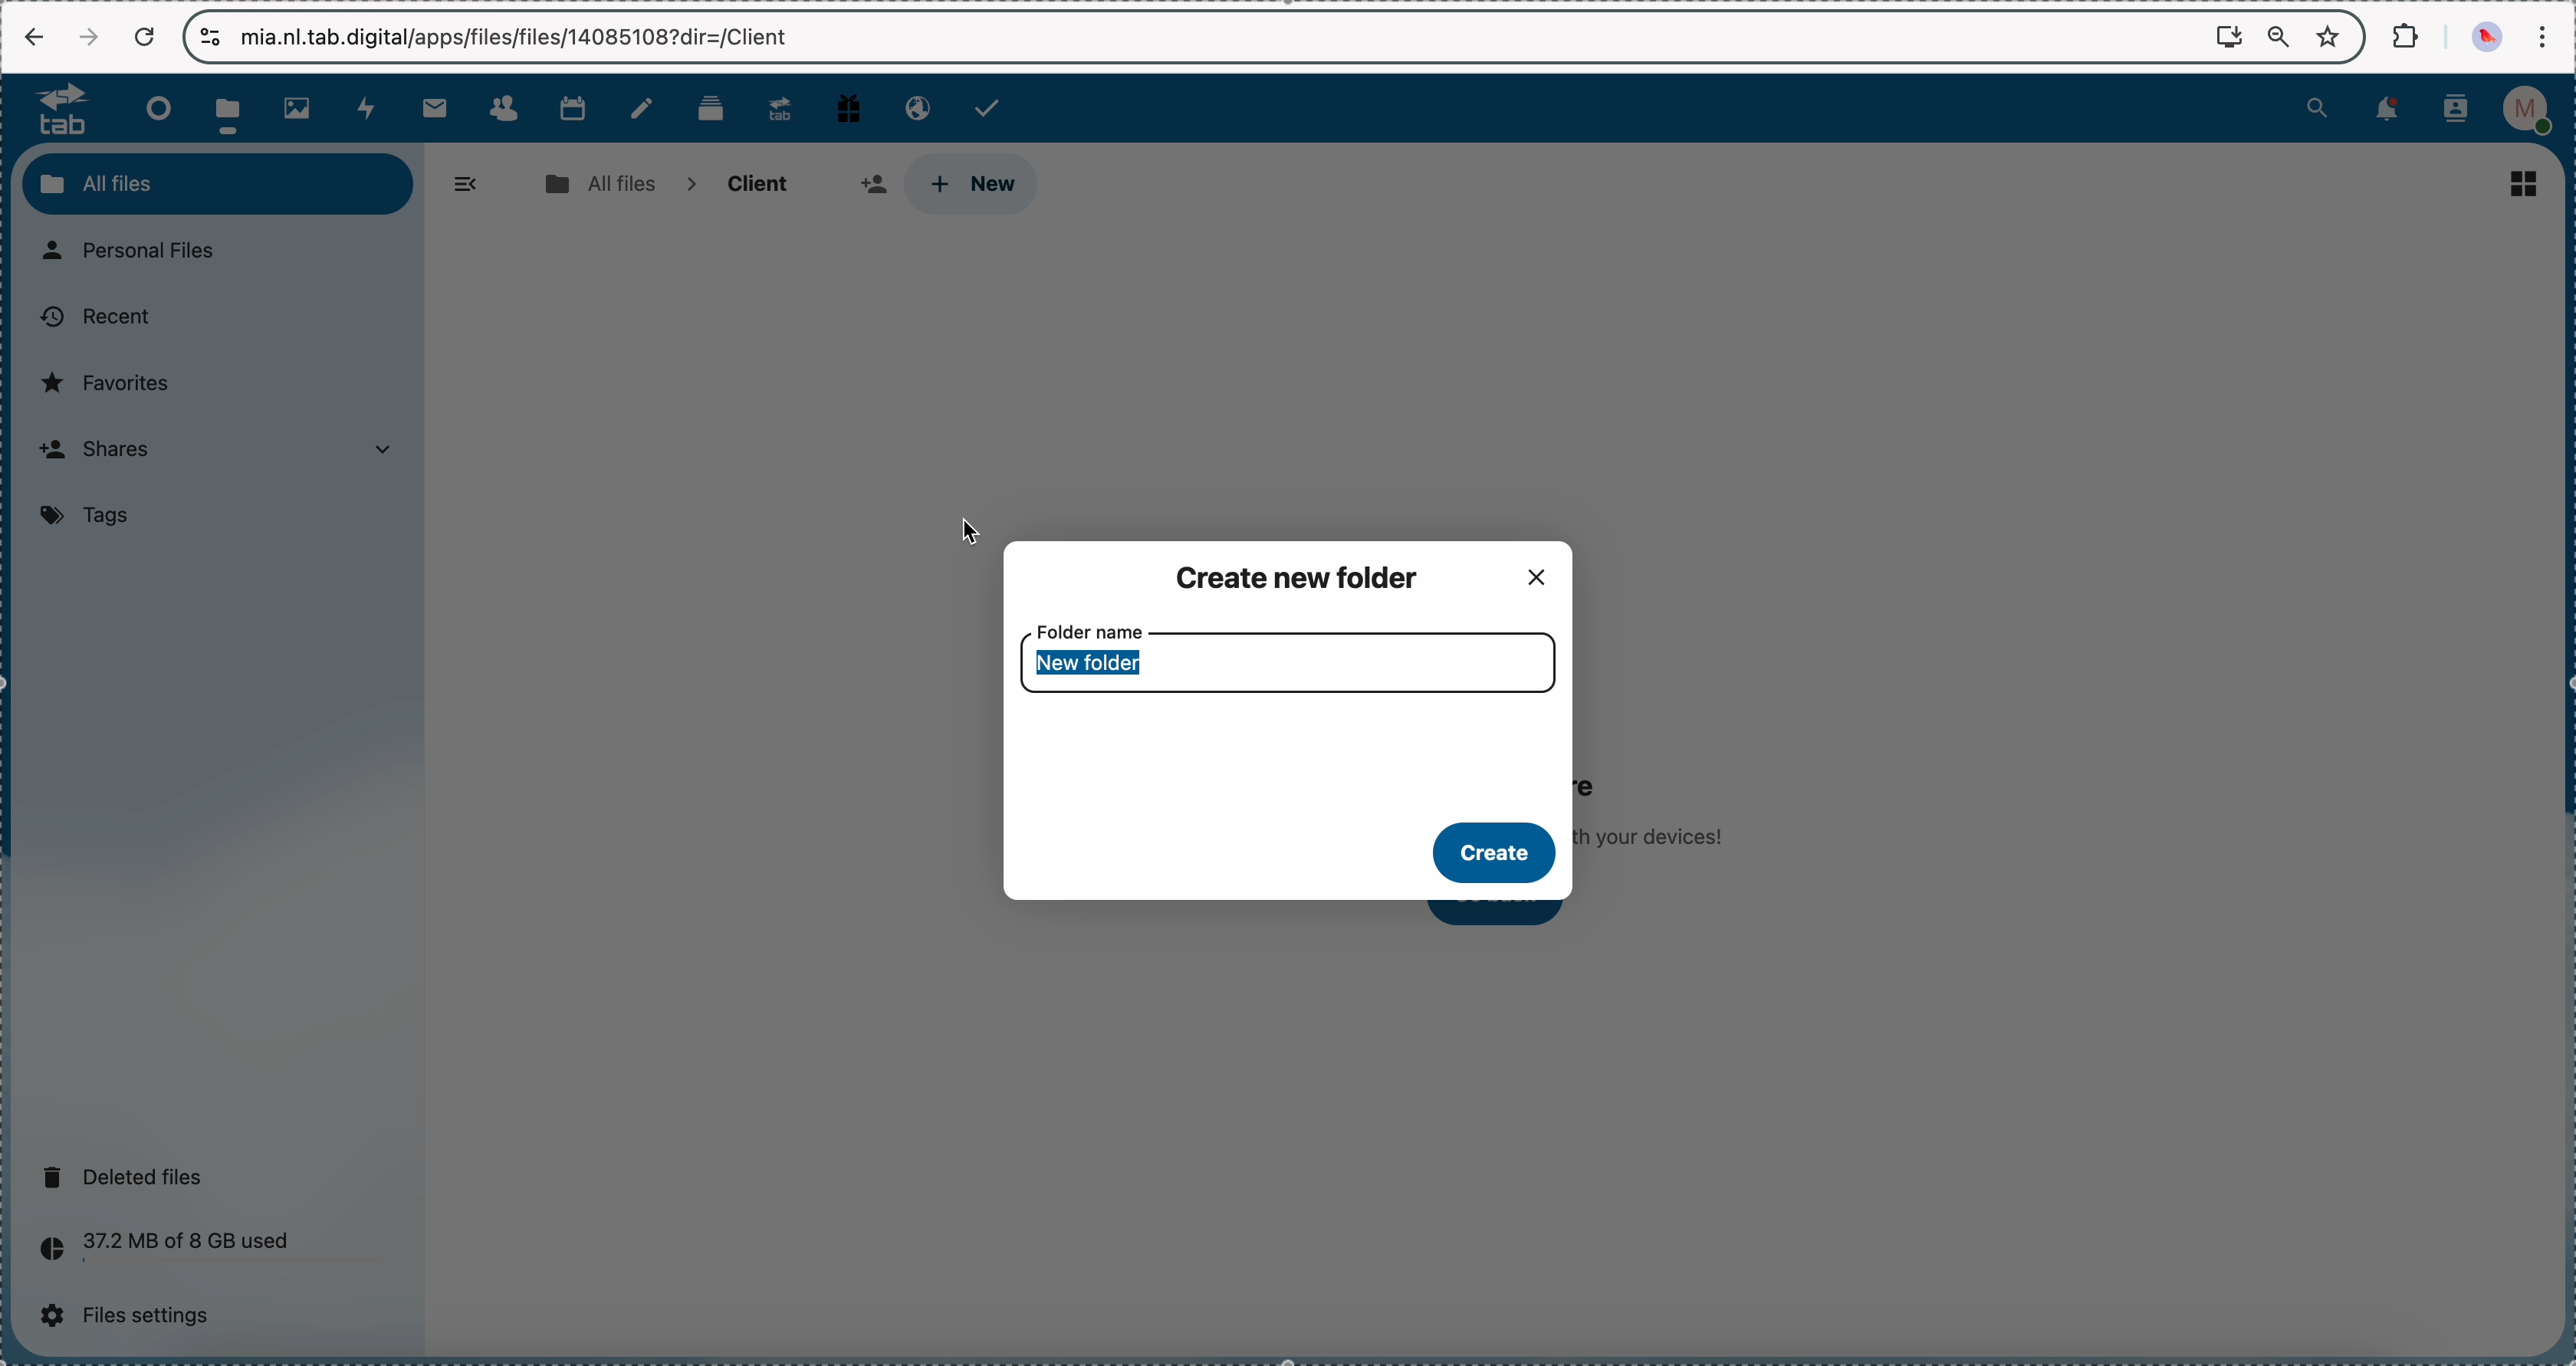  What do you see at coordinates (1508, 915) in the screenshot?
I see `click on go back` at bounding box center [1508, 915].